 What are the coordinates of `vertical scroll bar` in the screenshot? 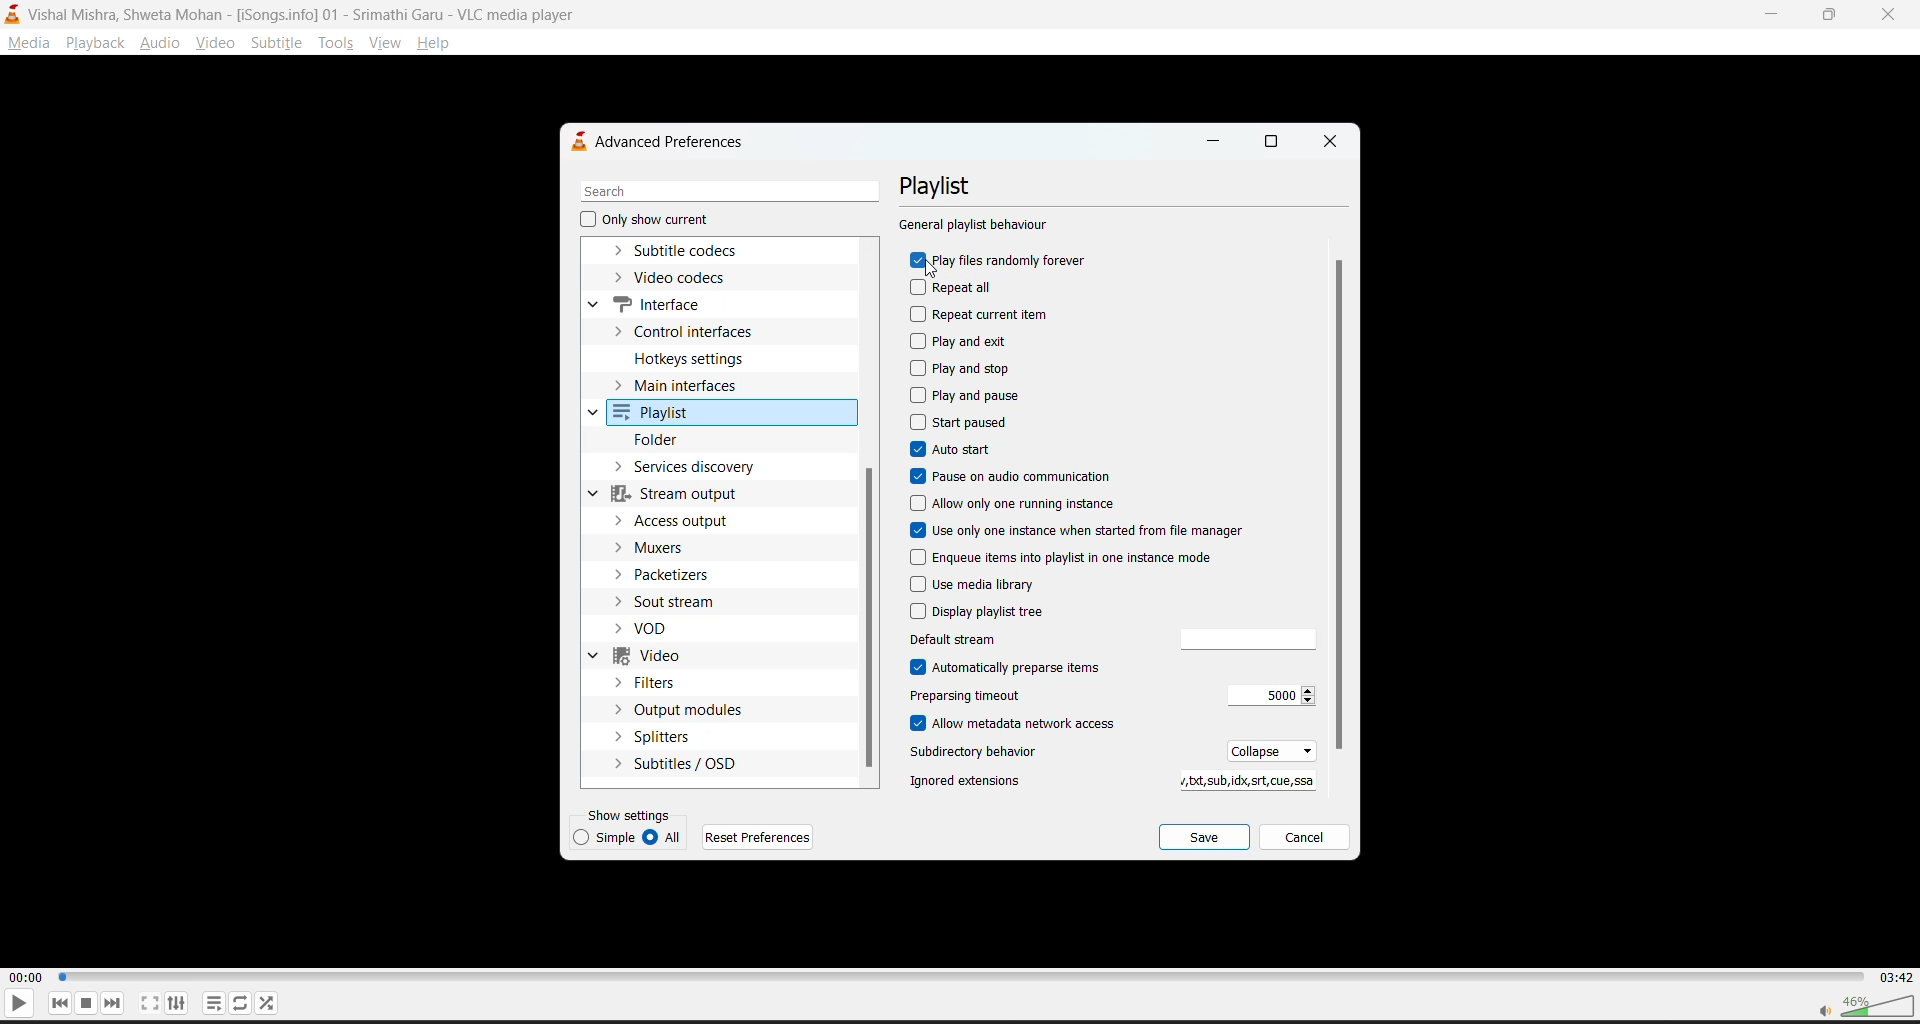 It's located at (1344, 499).